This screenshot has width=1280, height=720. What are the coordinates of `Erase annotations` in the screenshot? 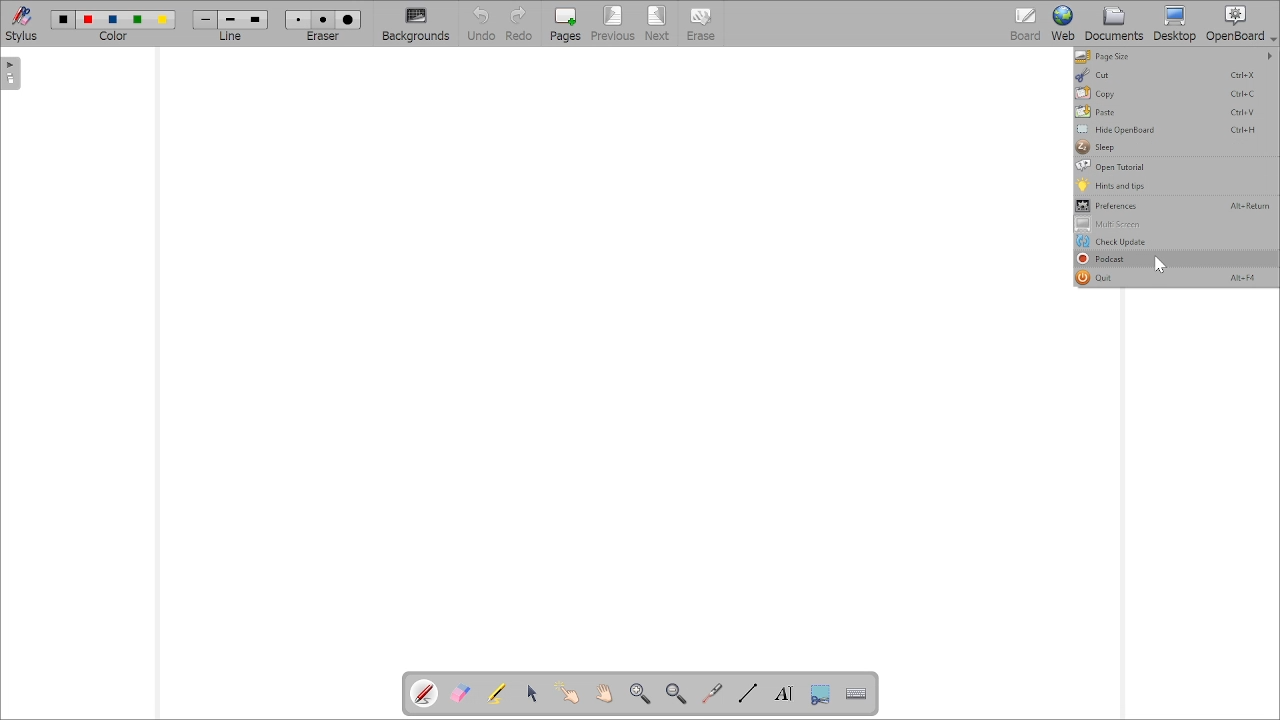 It's located at (457, 694).